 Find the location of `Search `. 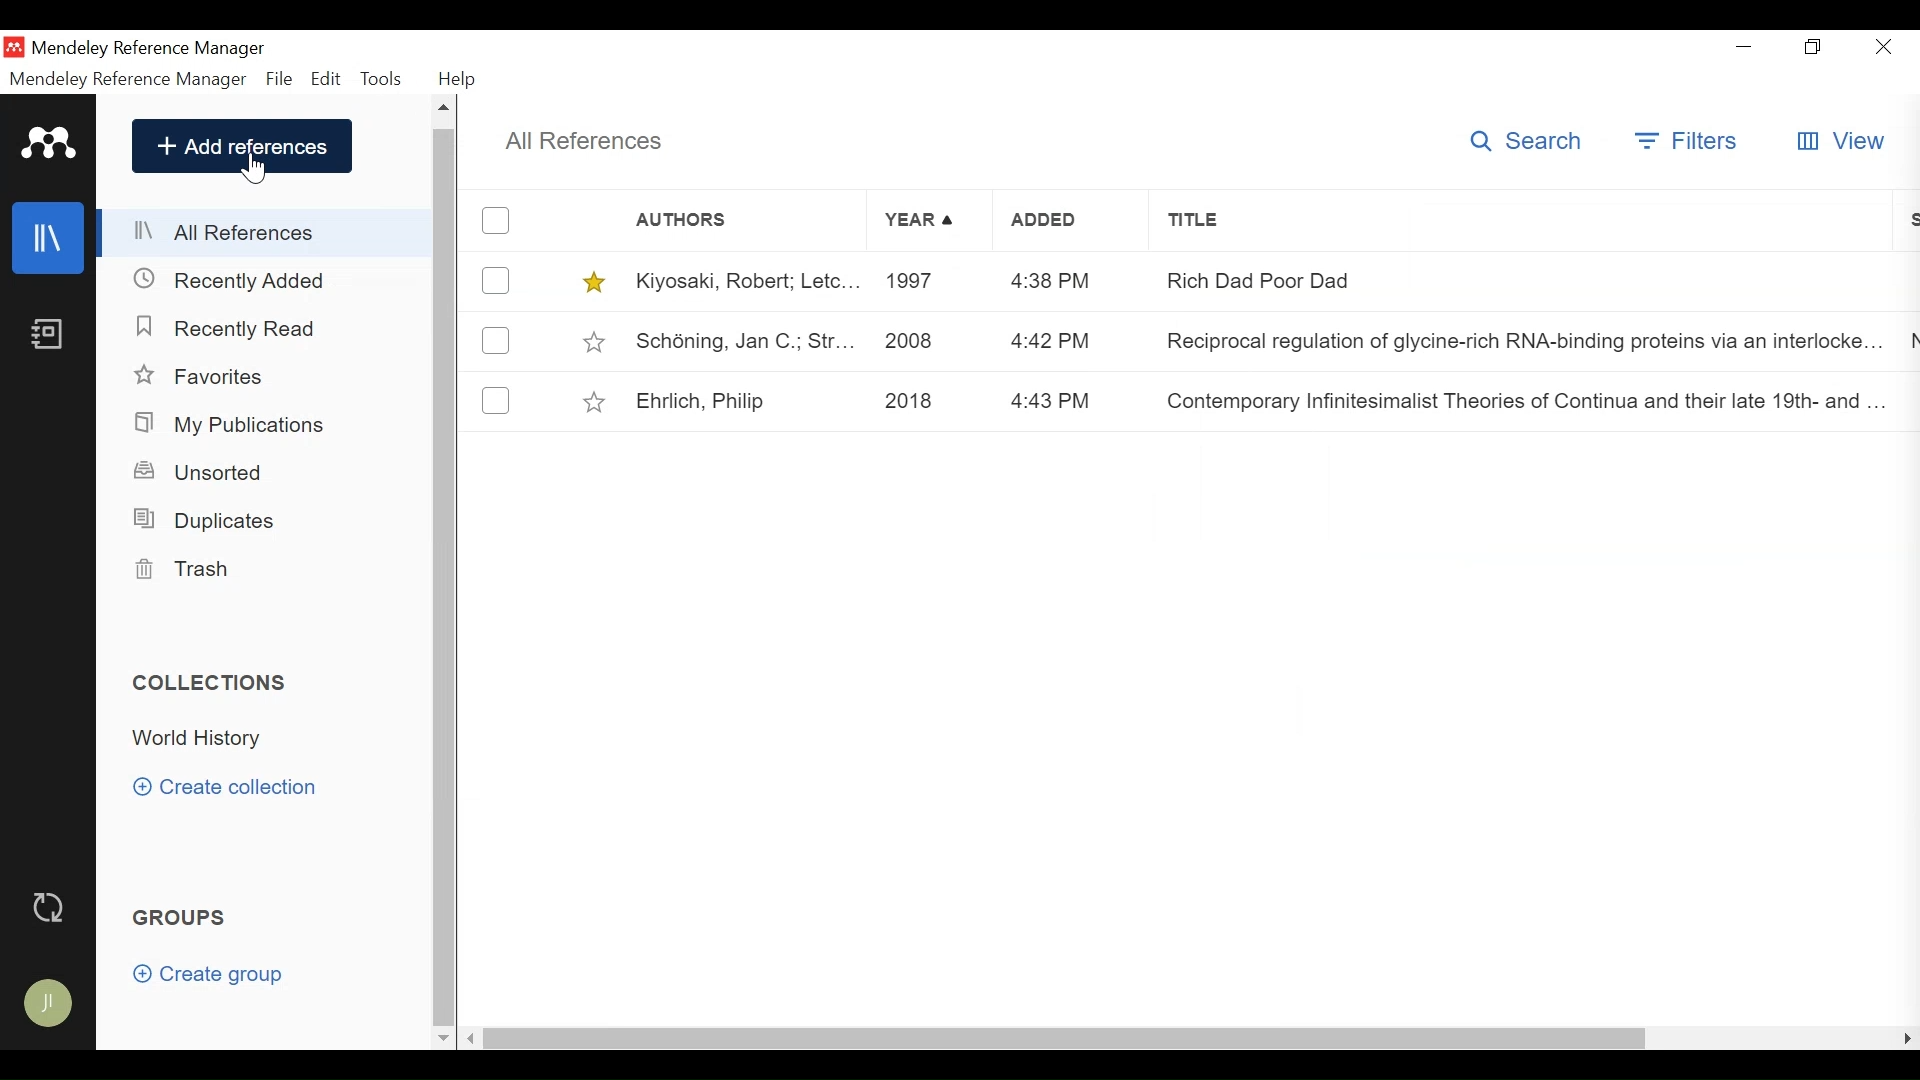

Search  is located at coordinates (1528, 141).